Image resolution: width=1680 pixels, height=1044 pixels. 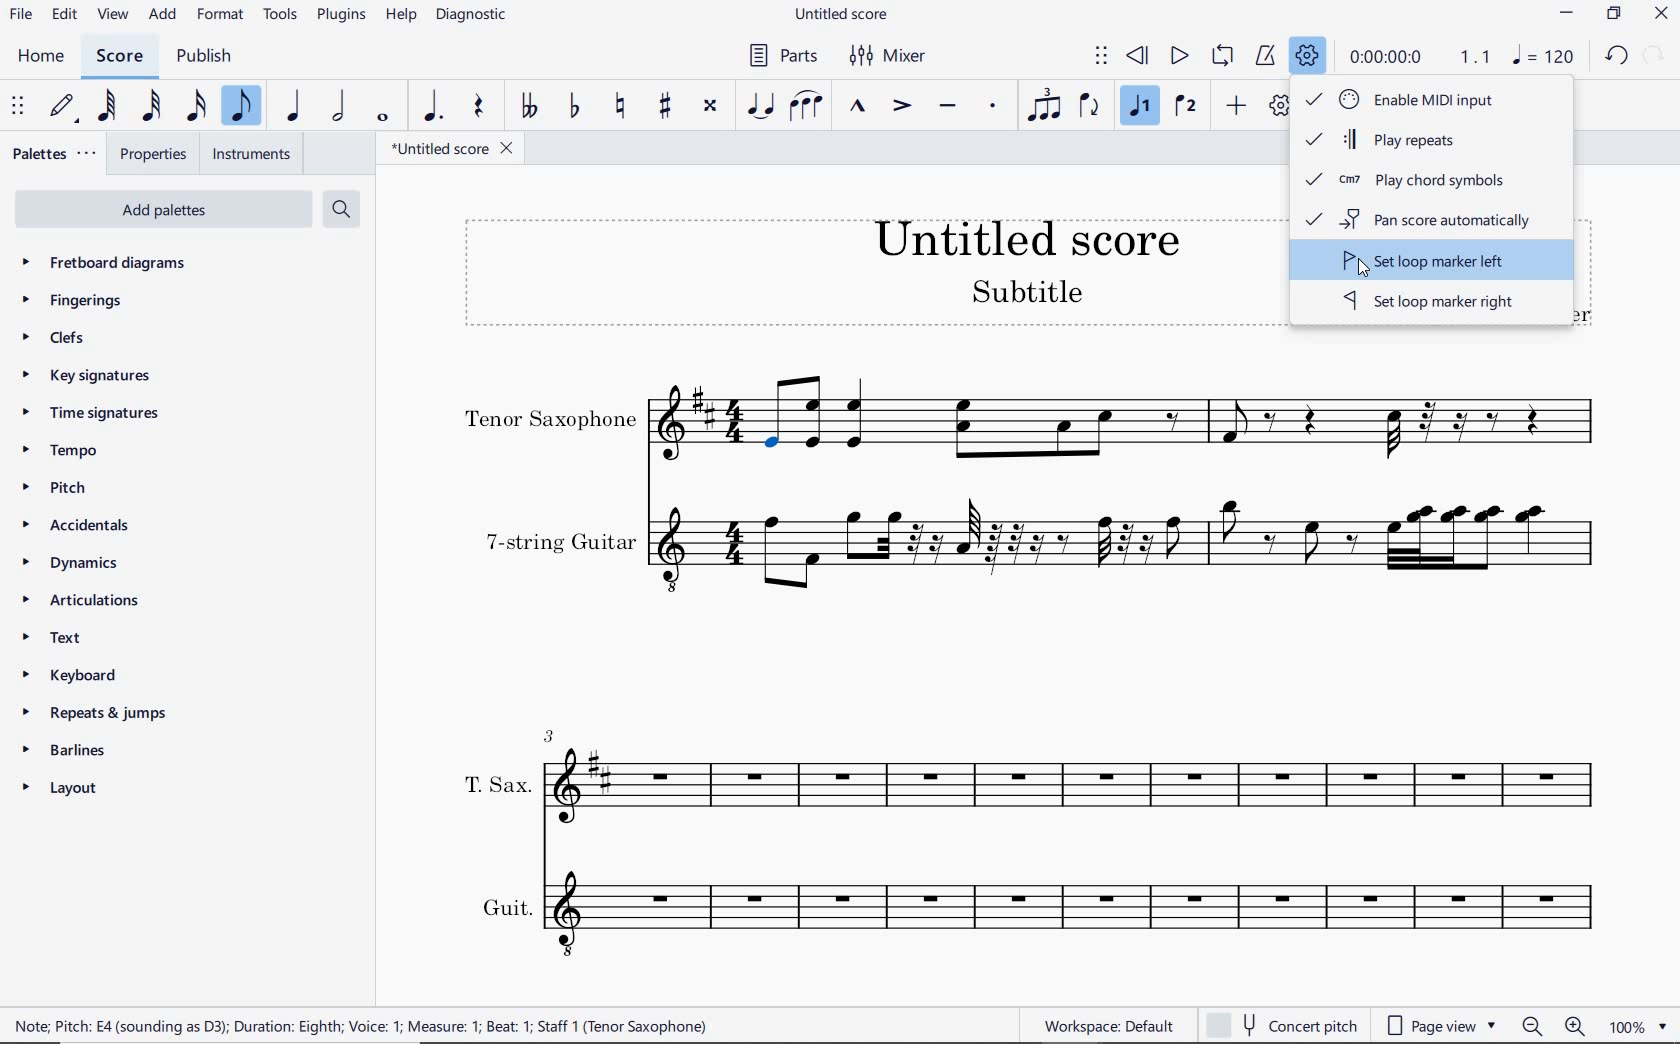 What do you see at coordinates (293, 106) in the screenshot?
I see `QUARTER NOTE` at bounding box center [293, 106].